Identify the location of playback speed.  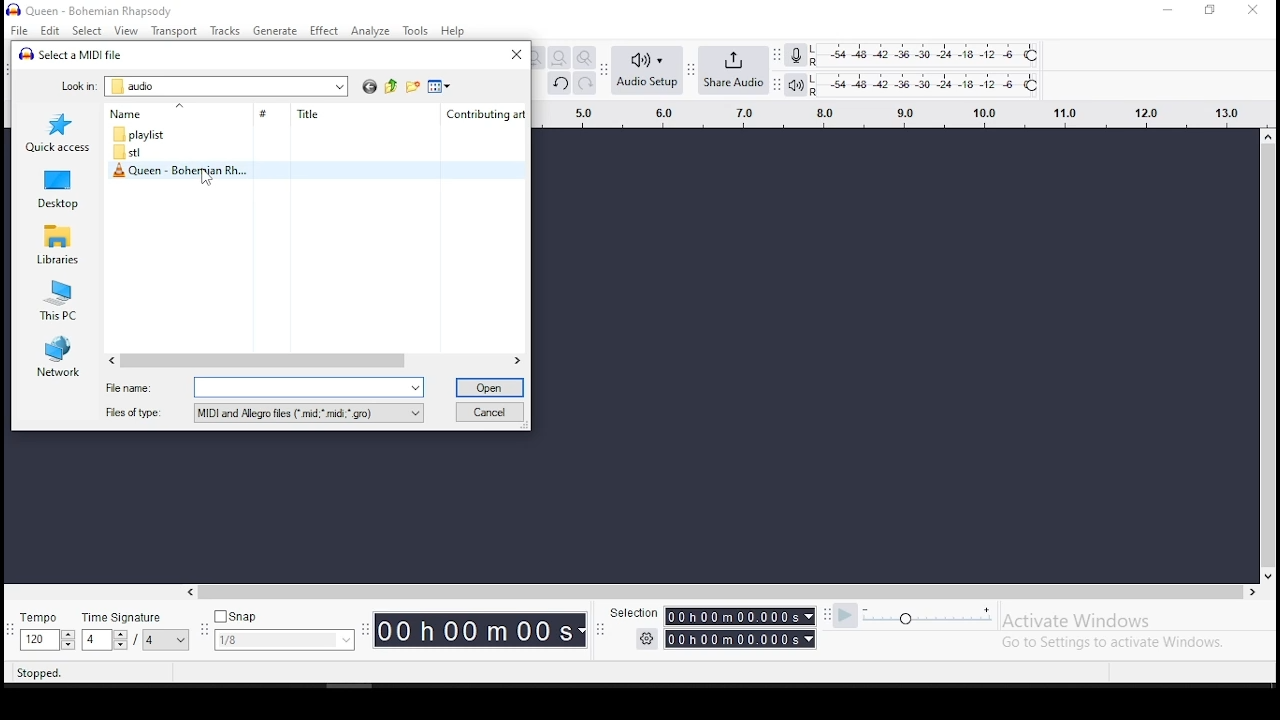
(928, 617).